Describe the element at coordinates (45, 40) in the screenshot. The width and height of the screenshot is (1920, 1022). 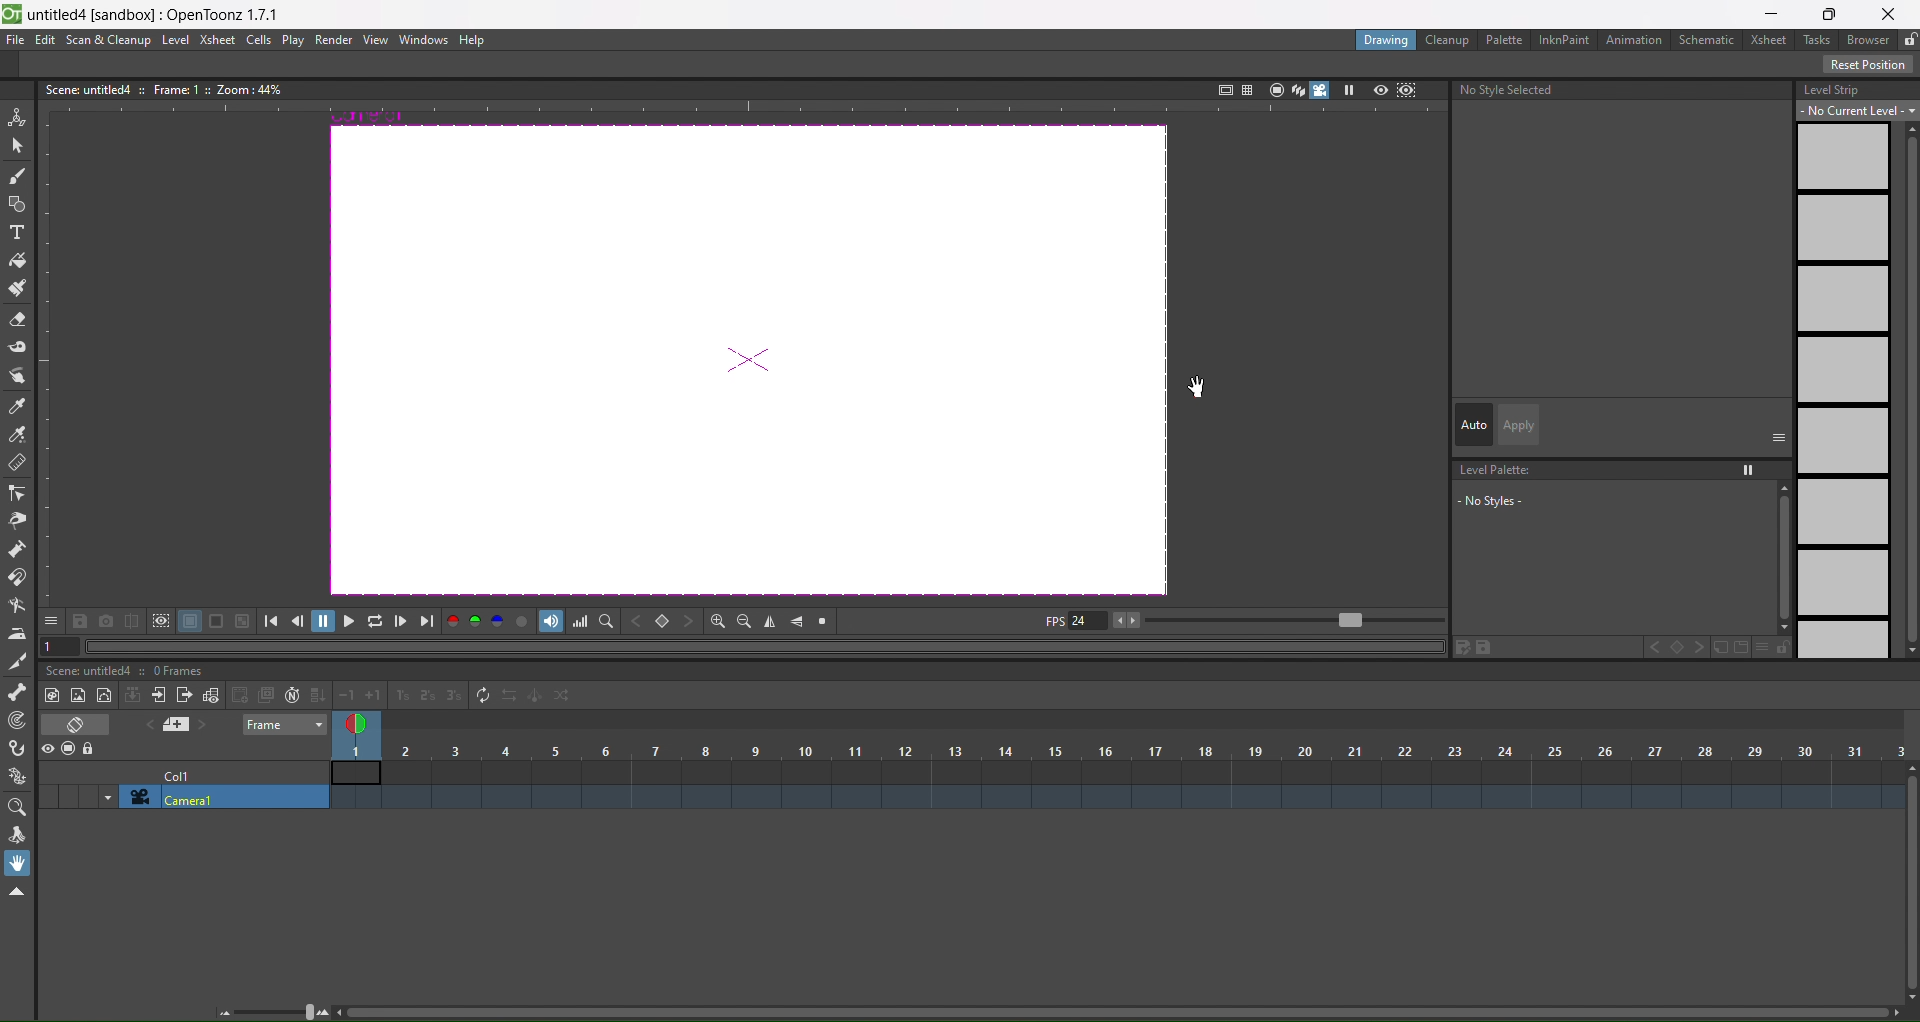
I see `edit` at that location.